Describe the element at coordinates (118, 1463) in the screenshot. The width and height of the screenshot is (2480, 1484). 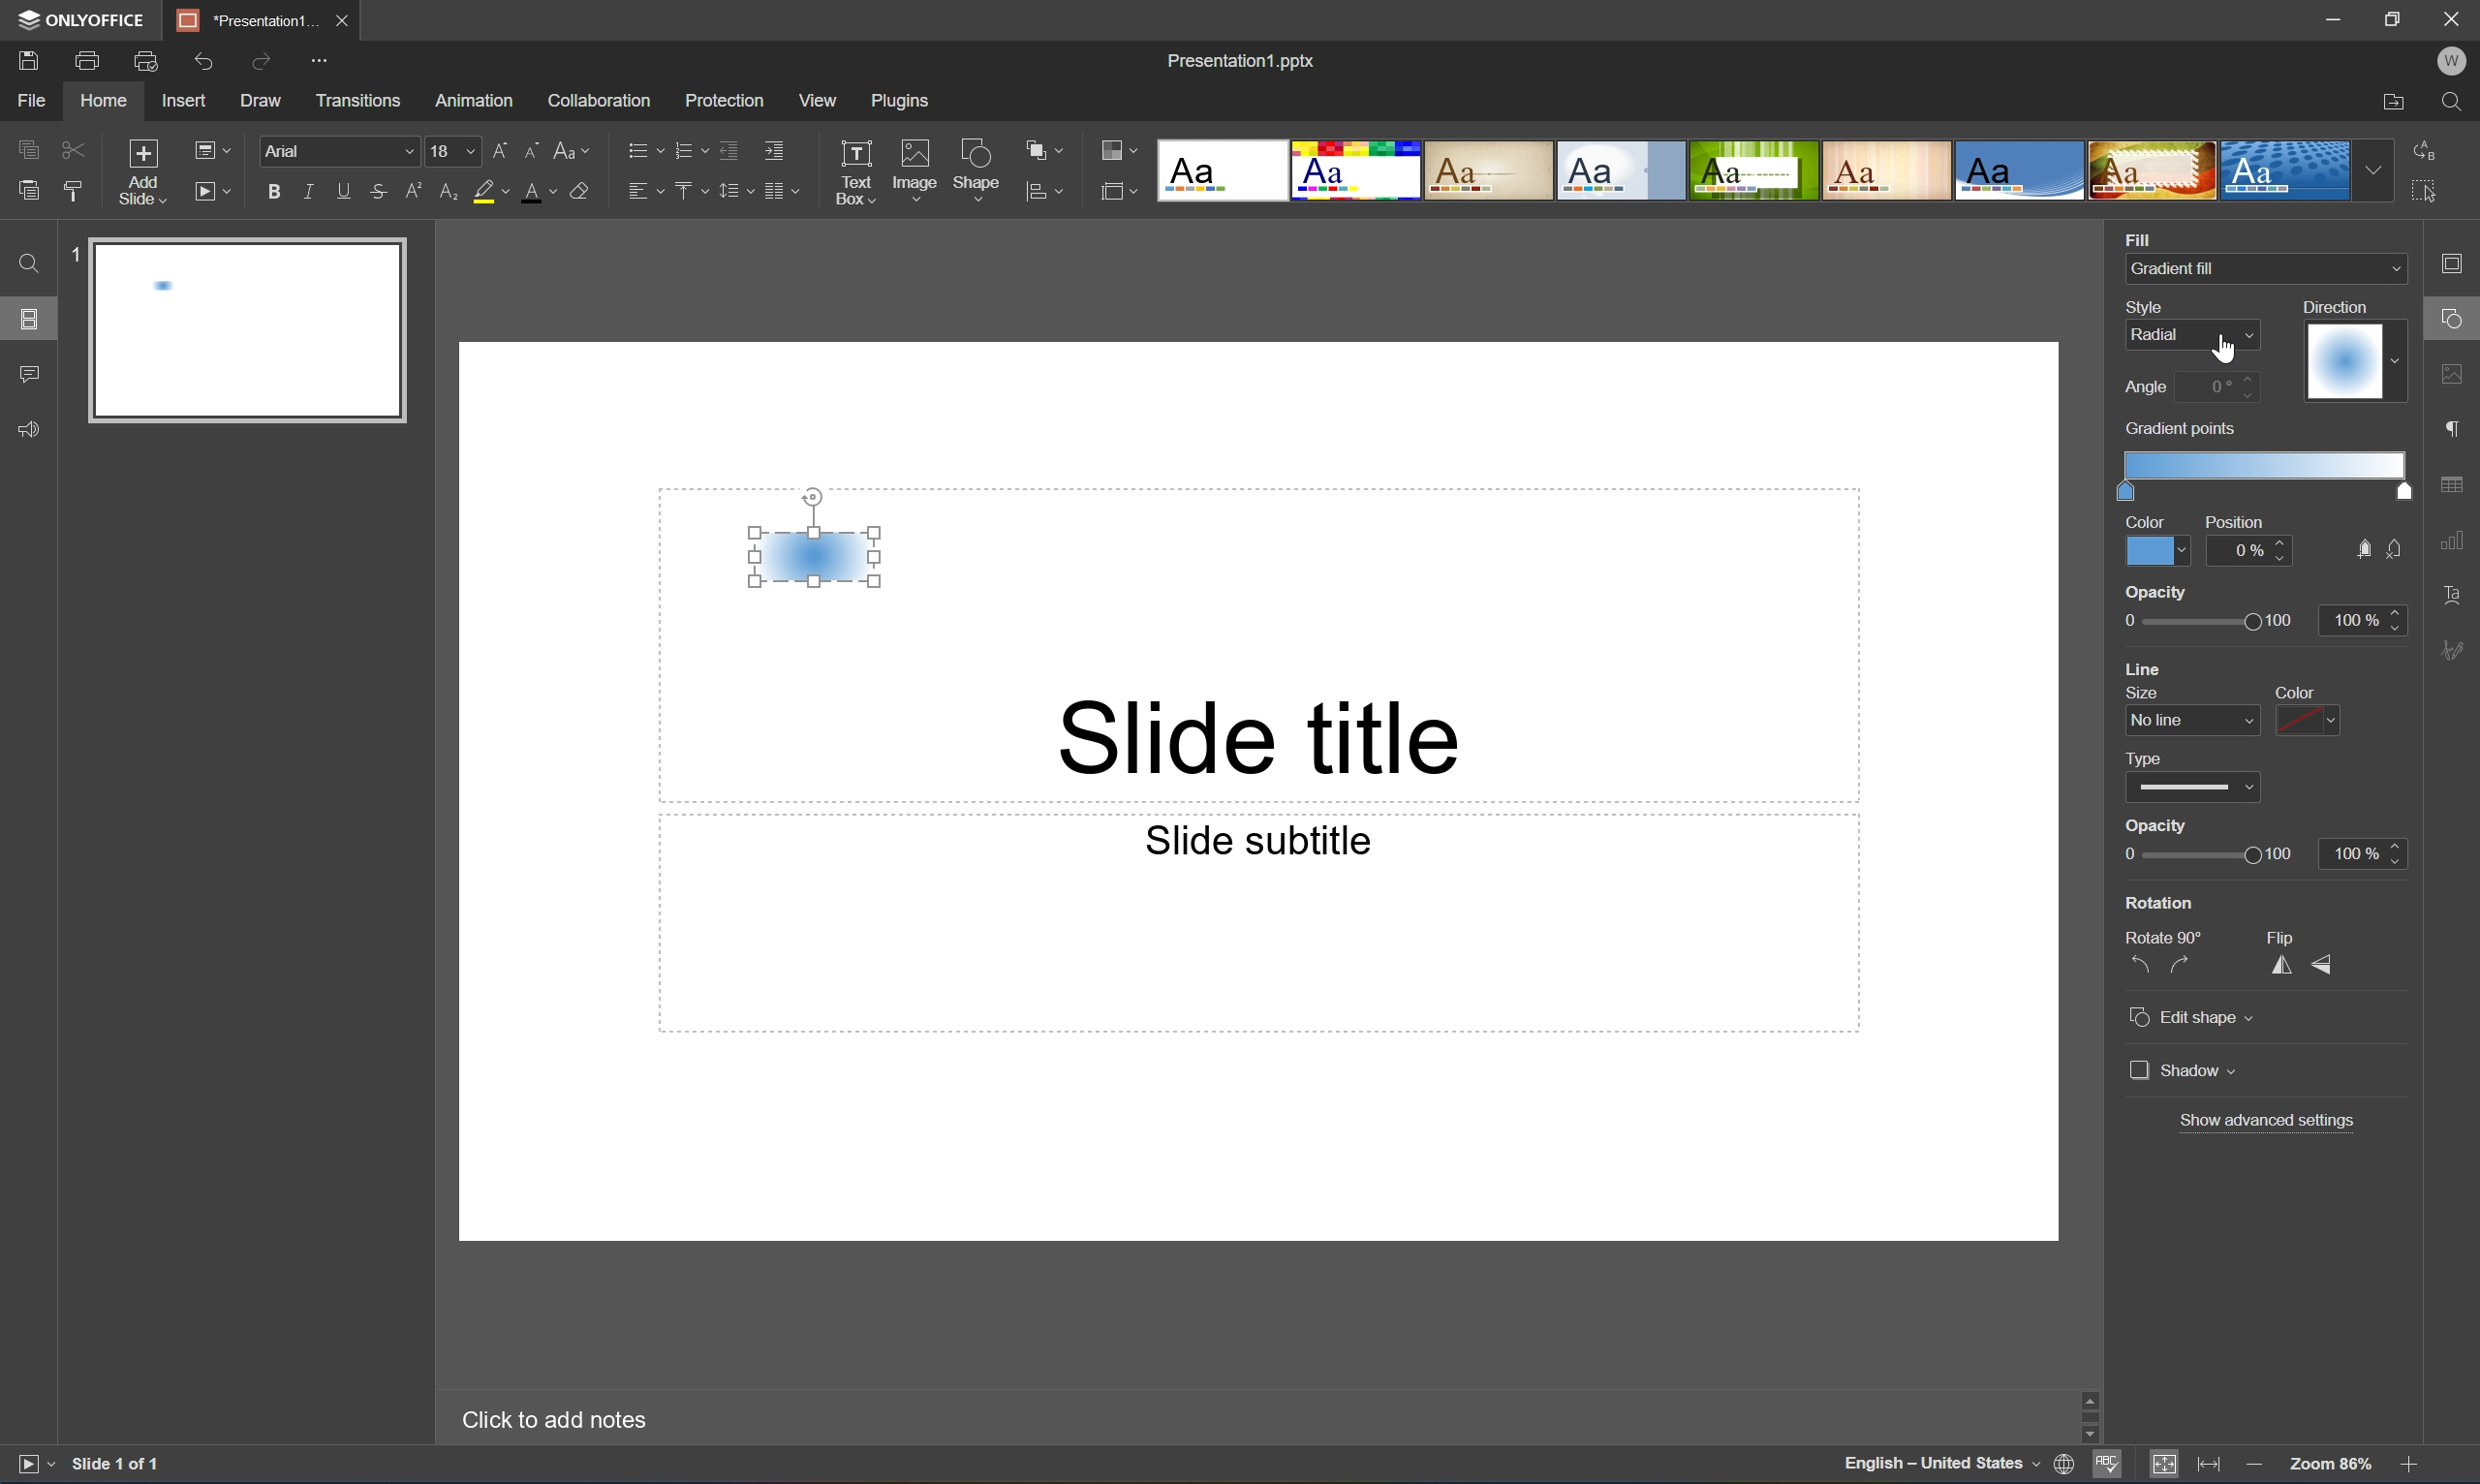
I see `Slide 1 of 1` at that location.